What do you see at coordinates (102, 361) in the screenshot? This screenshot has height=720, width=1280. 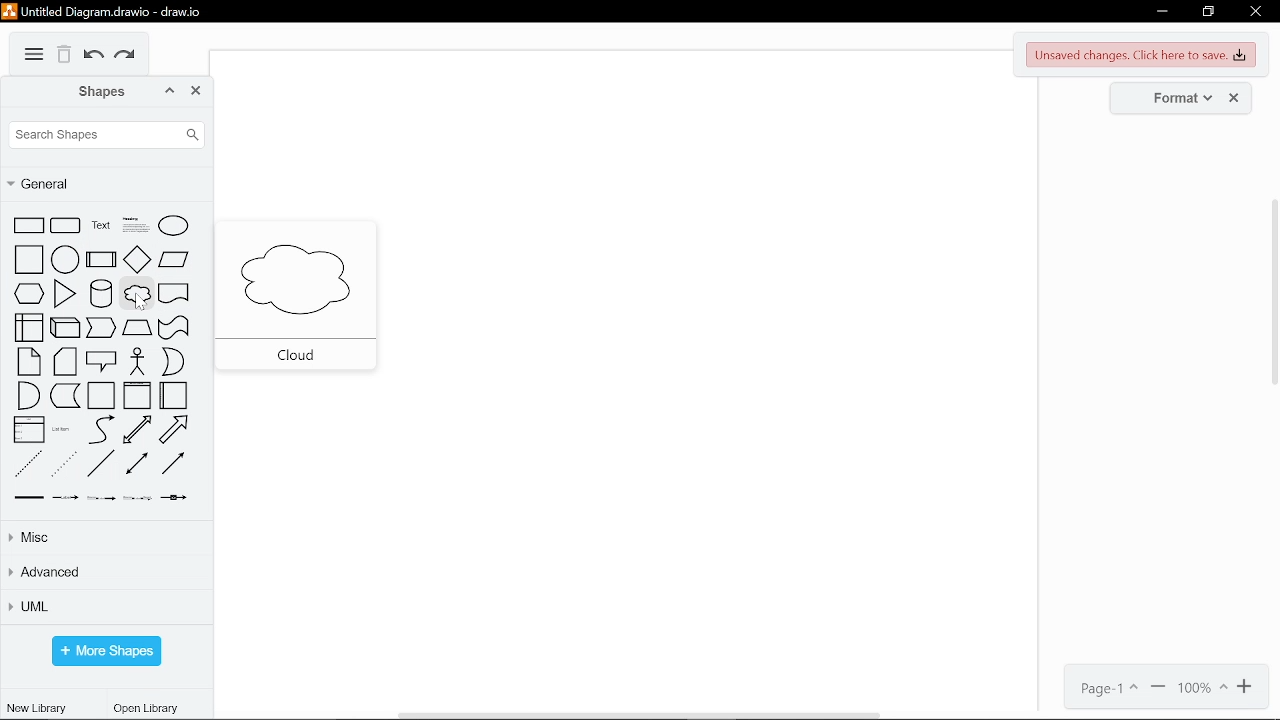 I see `callout` at bounding box center [102, 361].